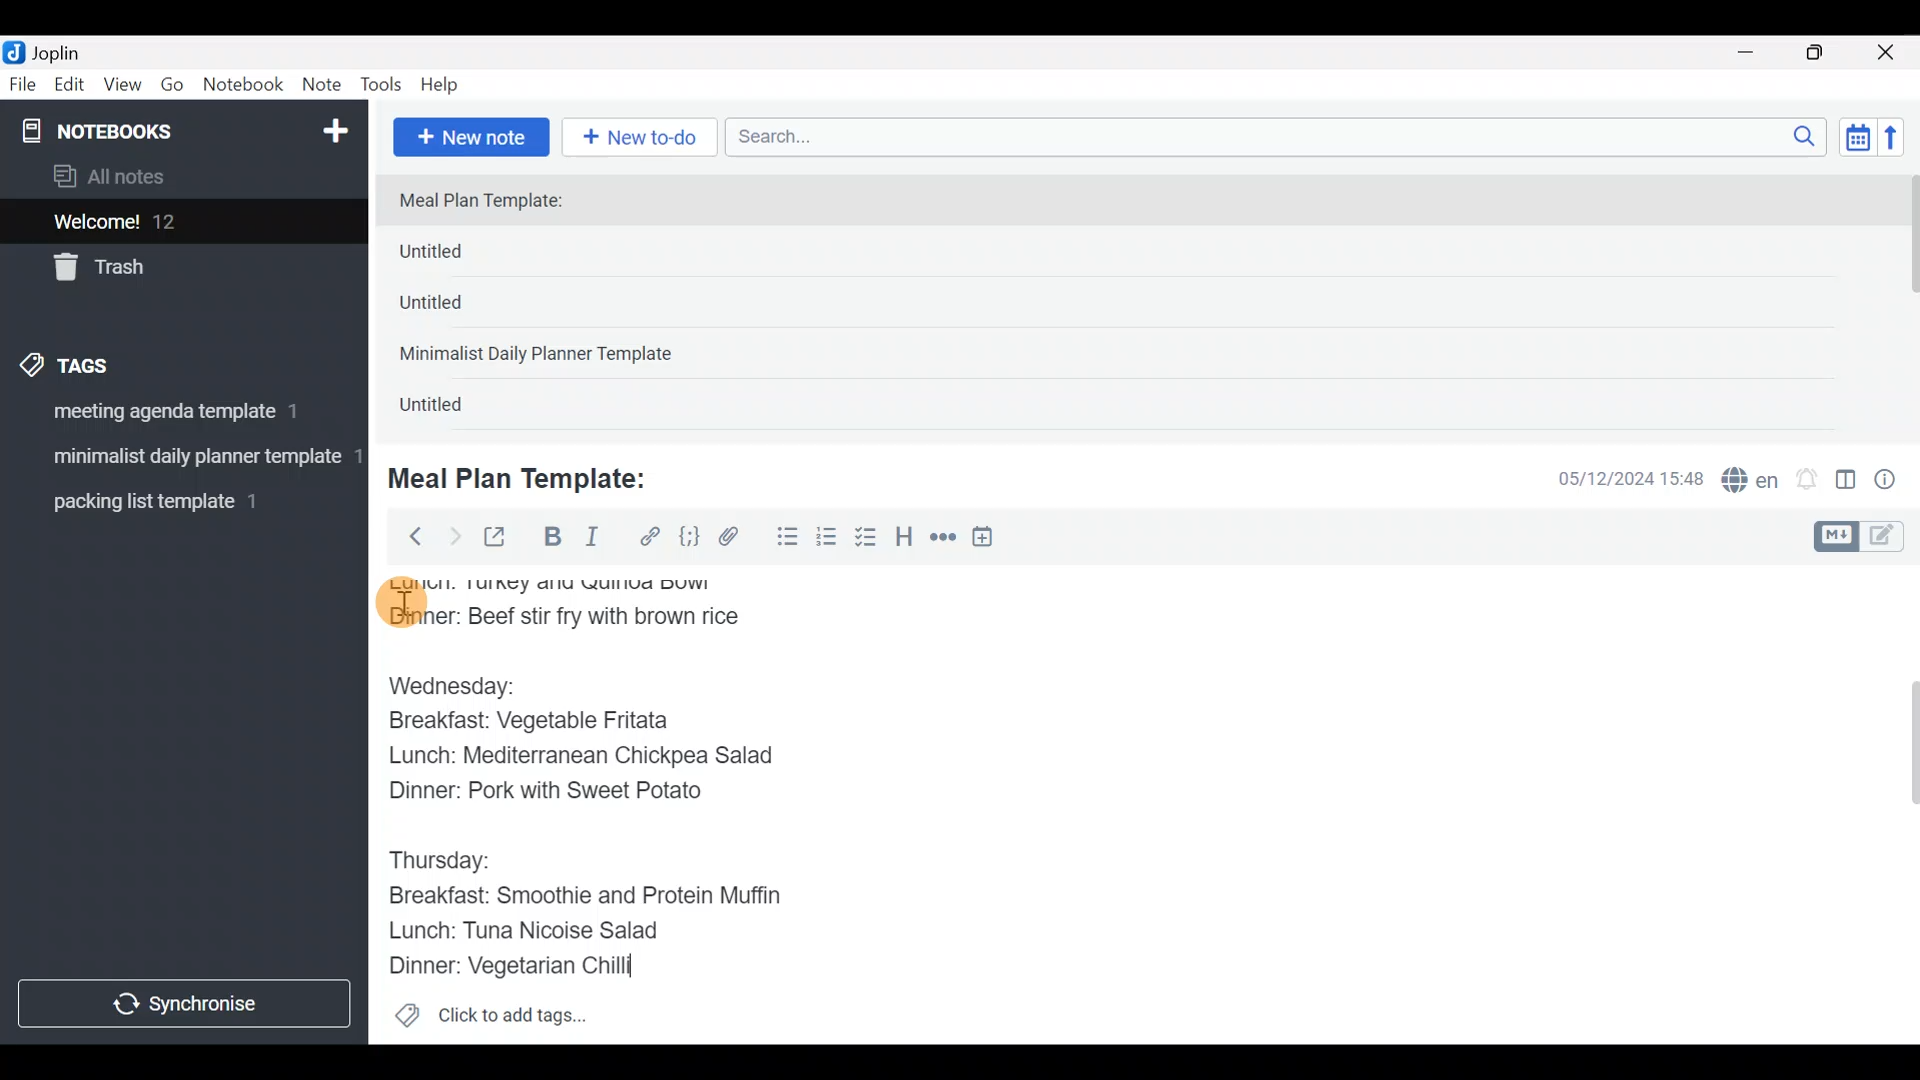 Image resolution: width=1920 pixels, height=1080 pixels. Describe the element at coordinates (244, 85) in the screenshot. I see `Notebook` at that location.